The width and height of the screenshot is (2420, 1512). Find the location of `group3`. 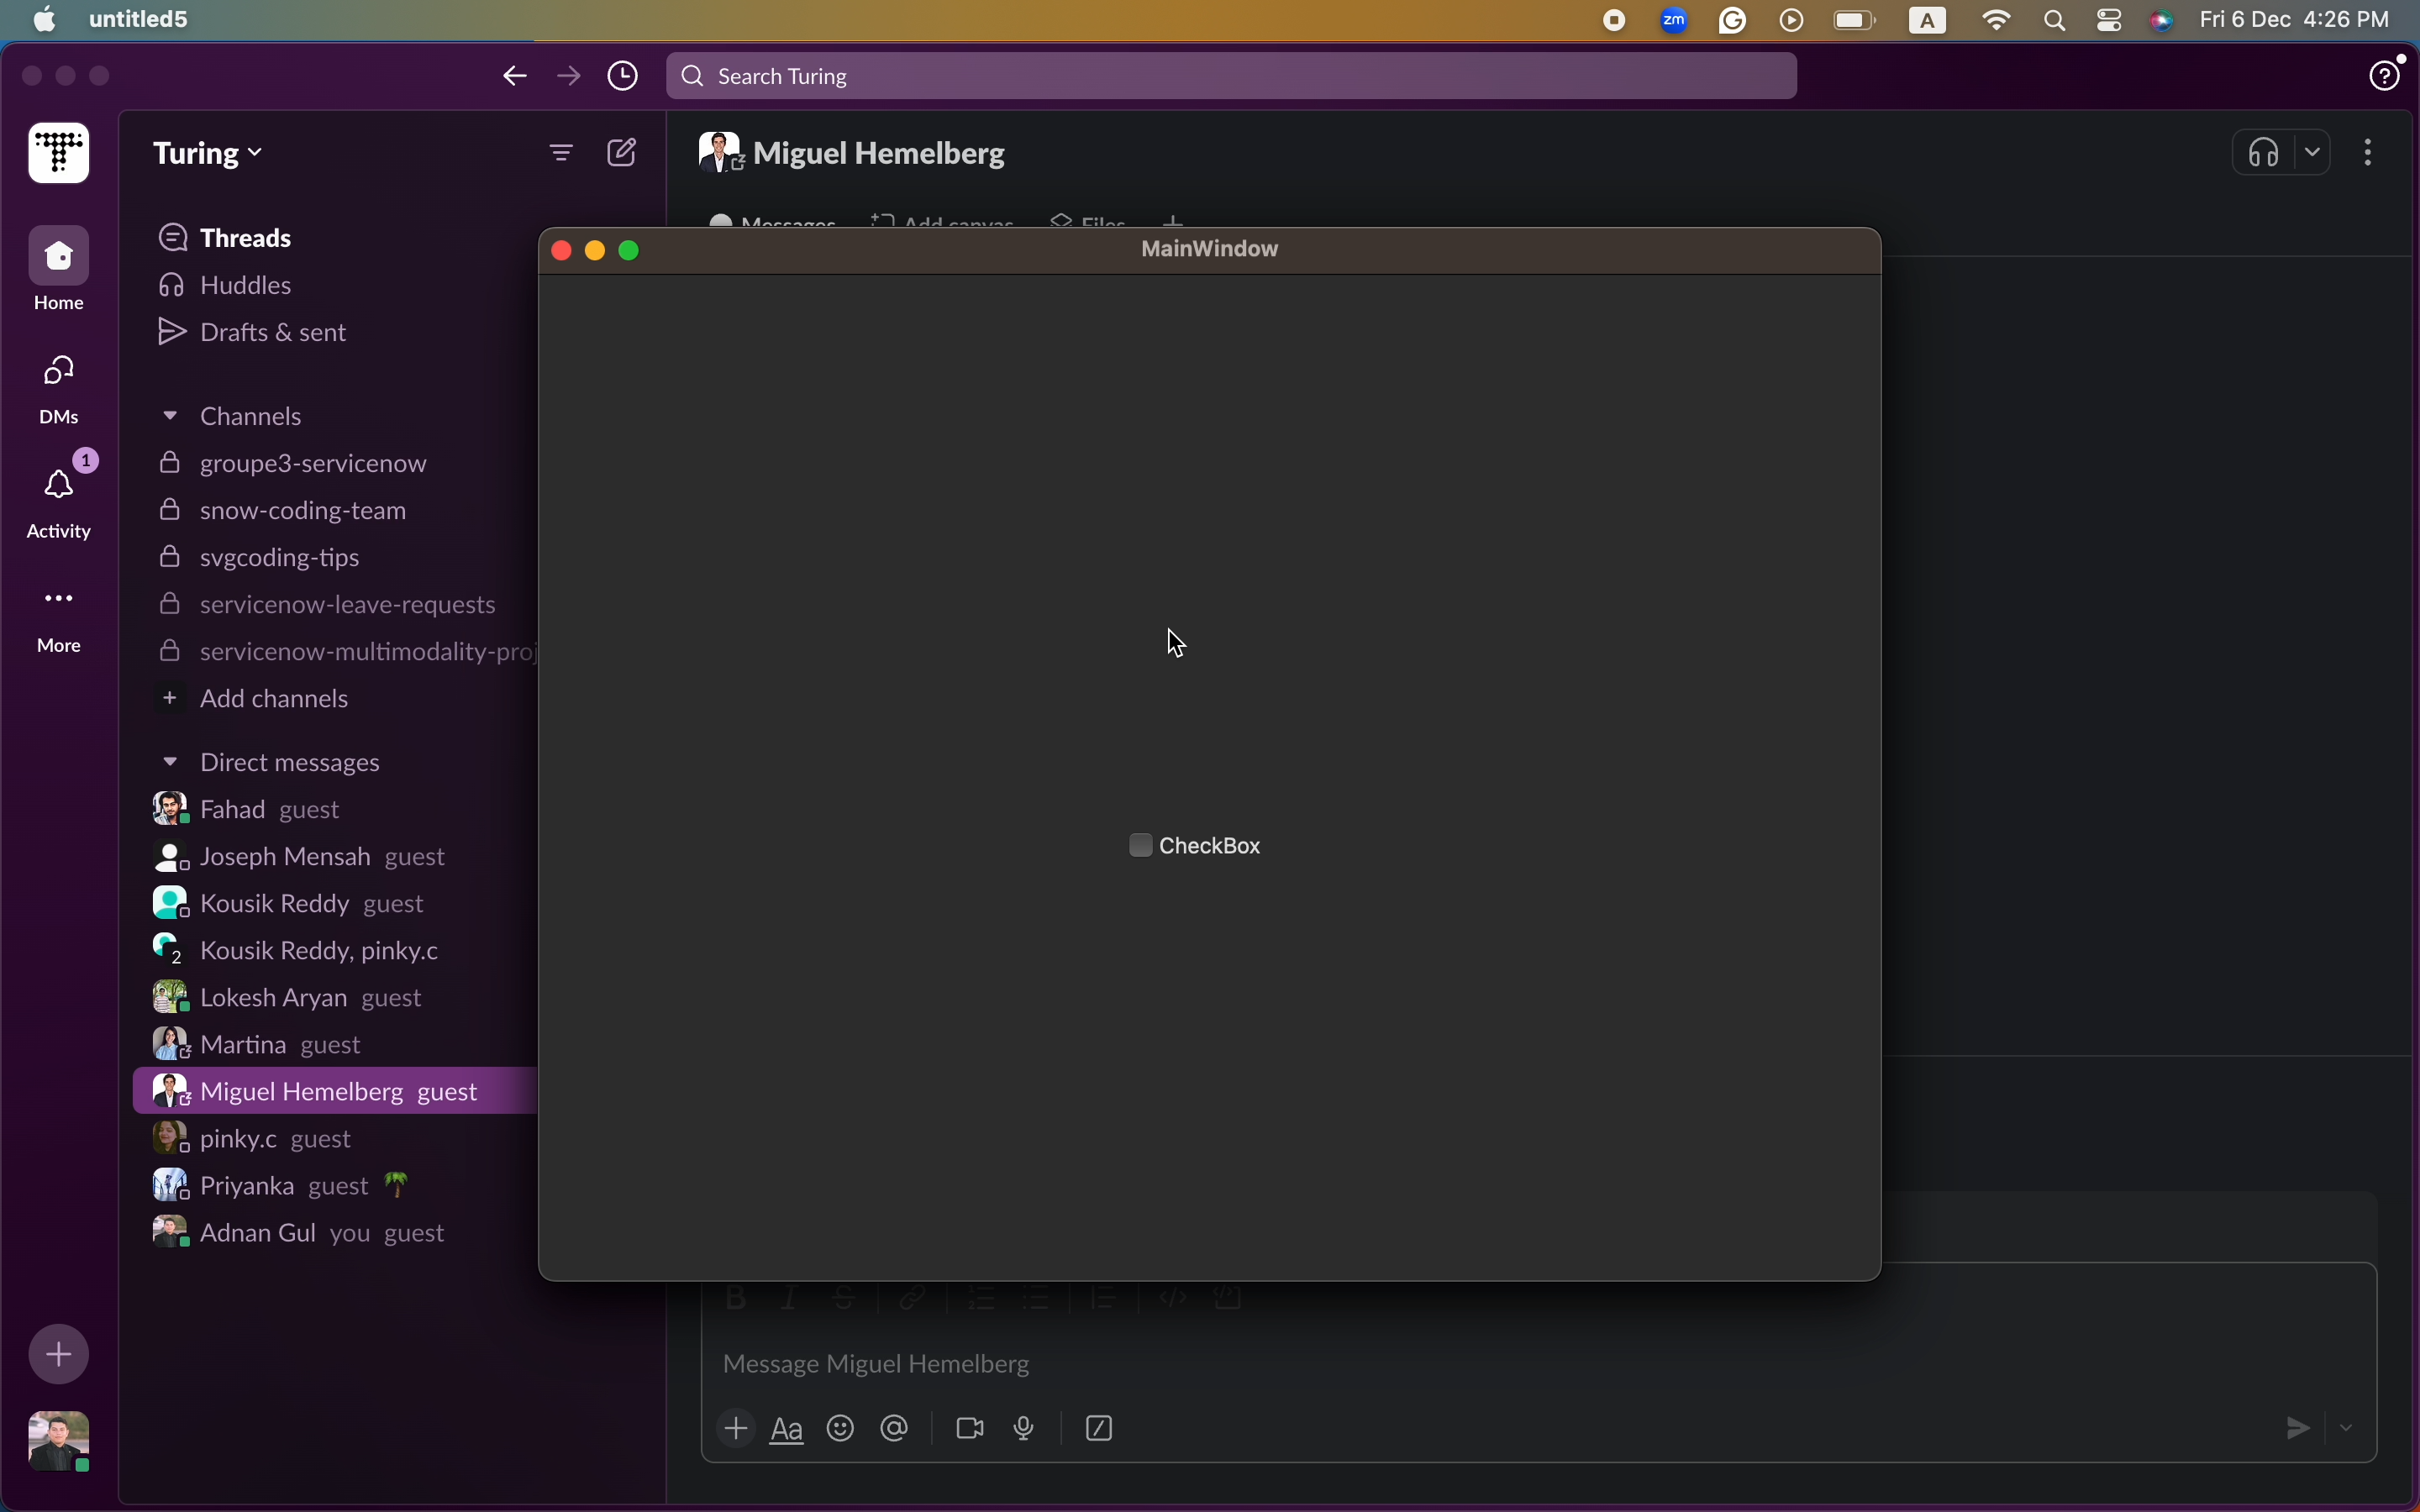

group3 is located at coordinates (292, 463).